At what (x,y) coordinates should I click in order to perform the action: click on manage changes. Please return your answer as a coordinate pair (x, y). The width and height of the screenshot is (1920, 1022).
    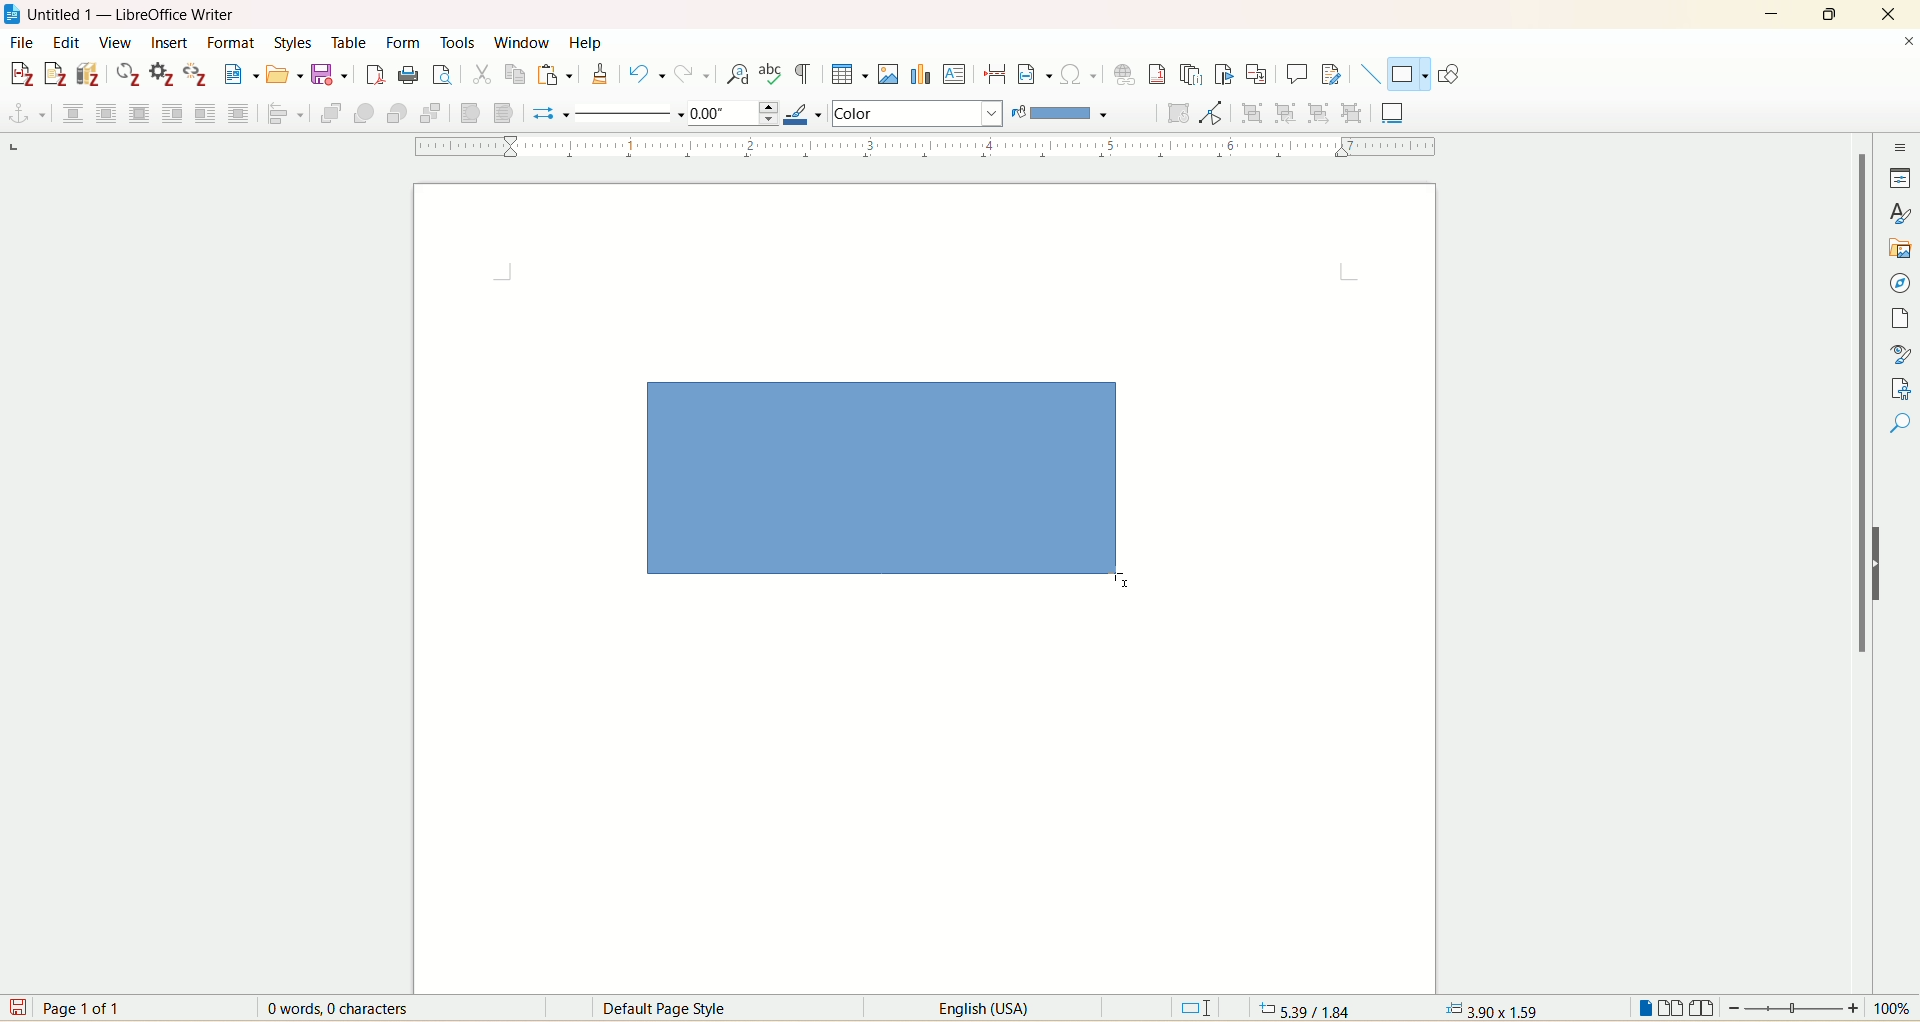
    Looking at the image, I should click on (1902, 387).